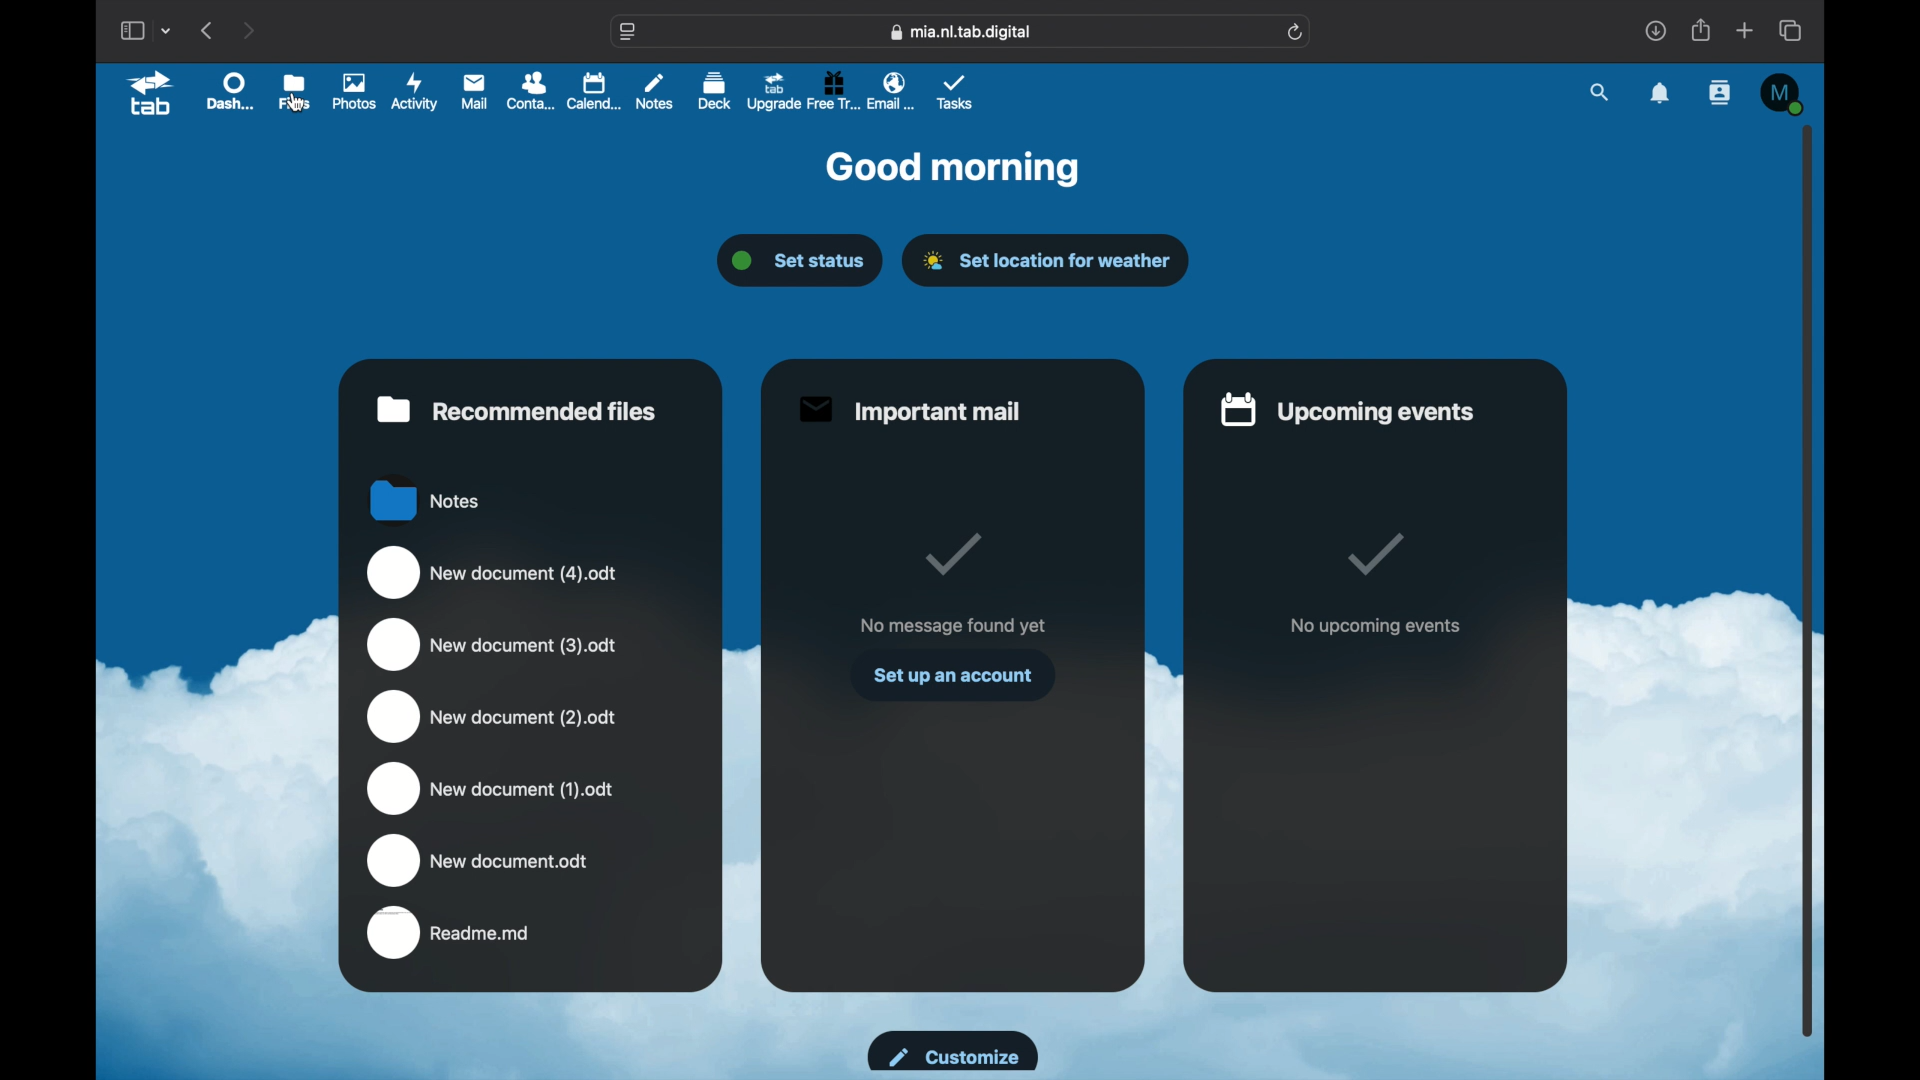 The image size is (1920, 1080). I want to click on no upcoming events, so click(1375, 627).